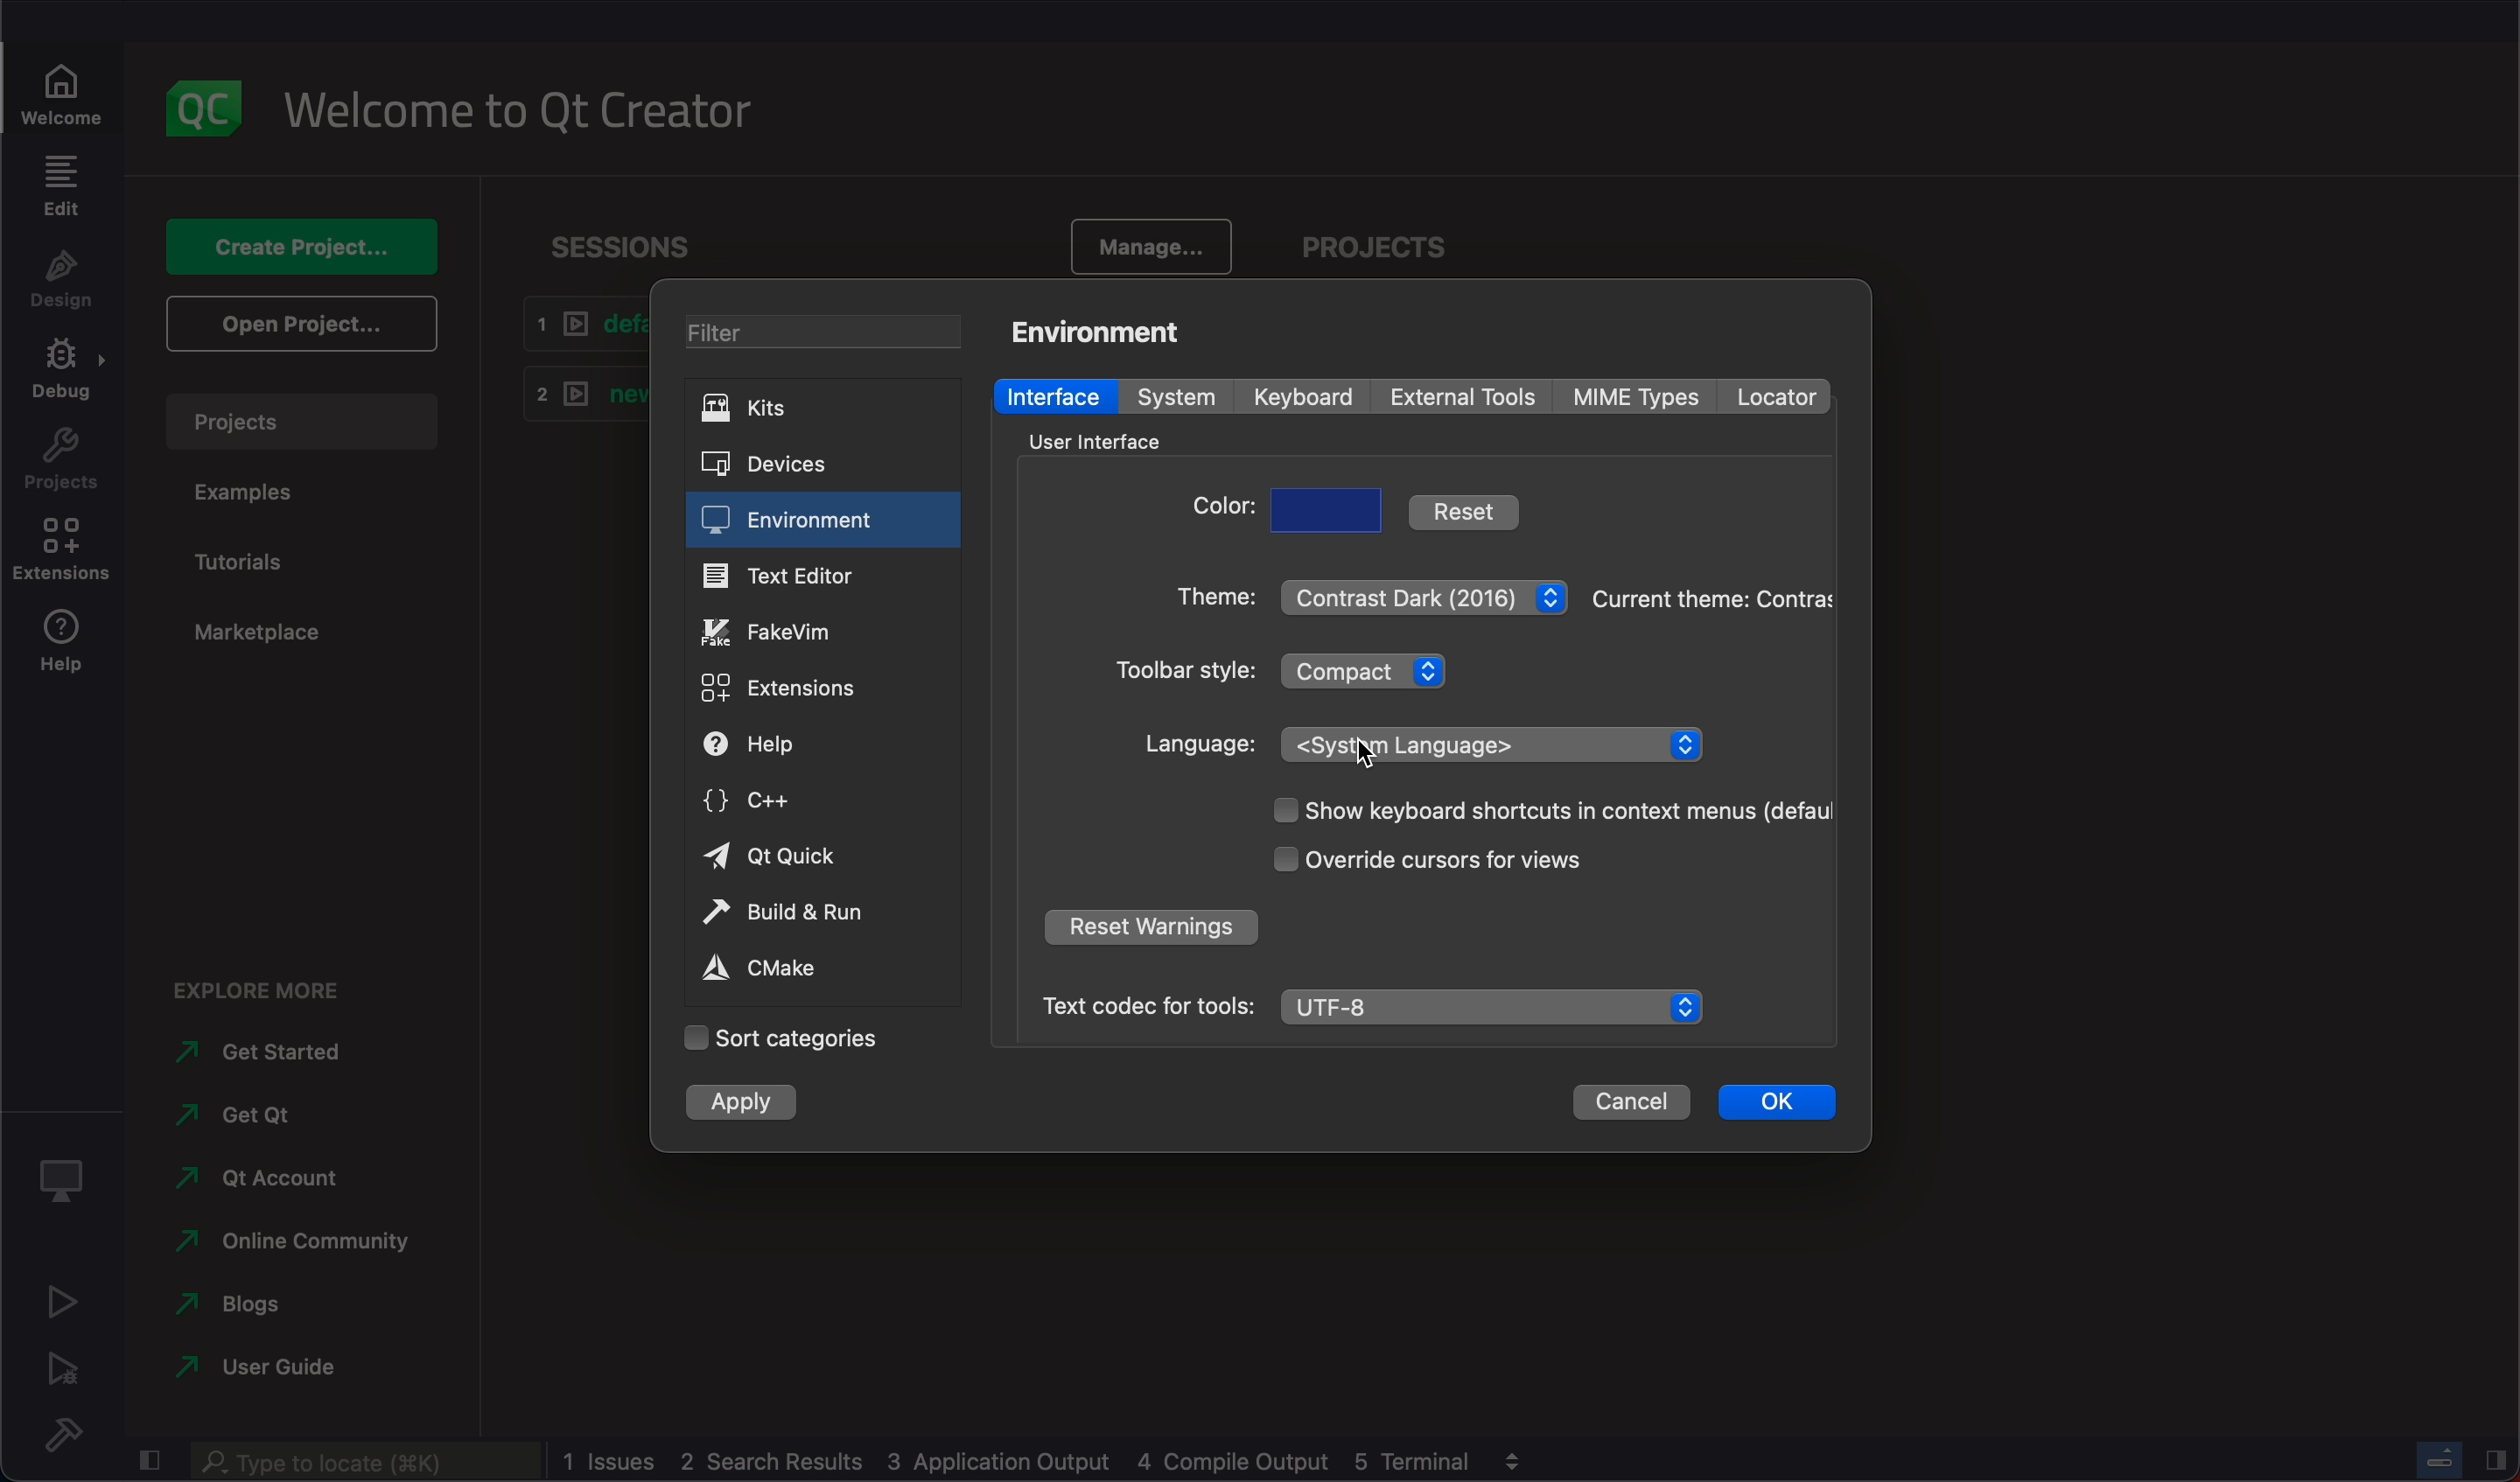  I want to click on environment, so click(1098, 332).